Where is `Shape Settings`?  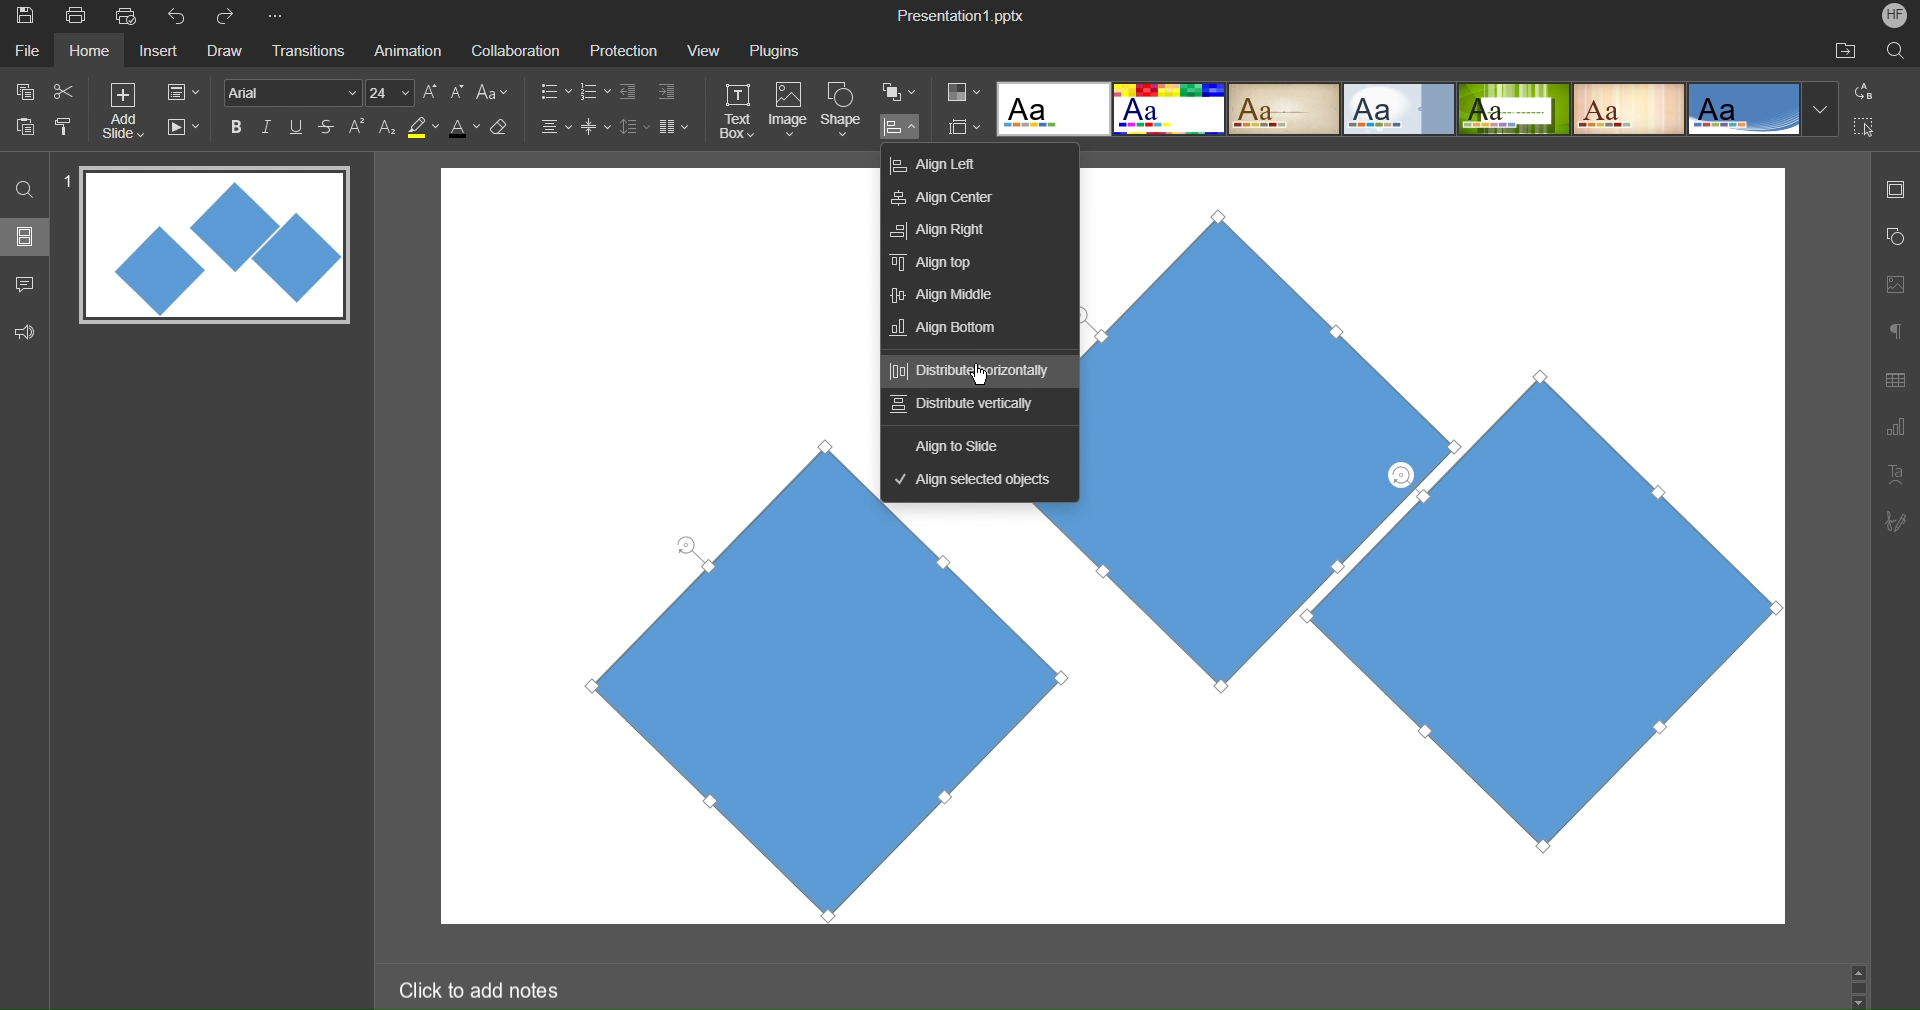 Shape Settings is located at coordinates (1895, 238).